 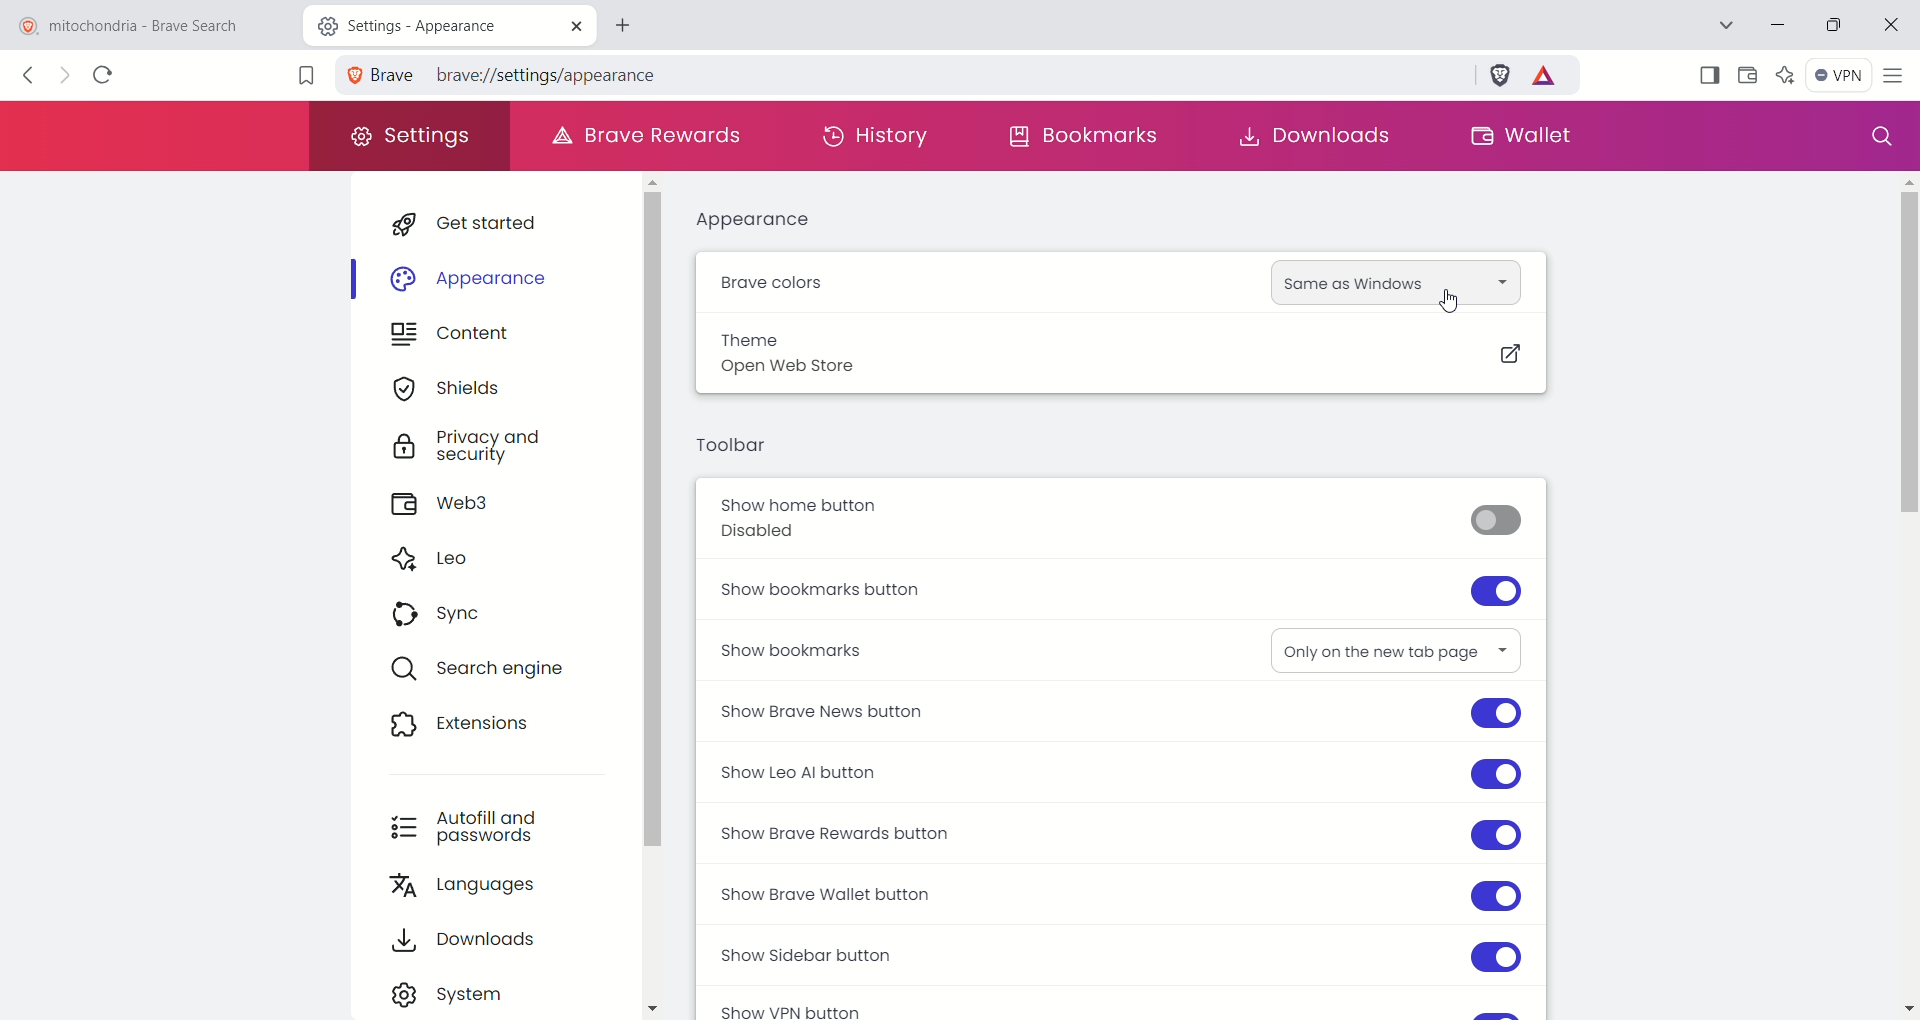 What do you see at coordinates (728, 444) in the screenshot?
I see `toolbar` at bounding box center [728, 444].